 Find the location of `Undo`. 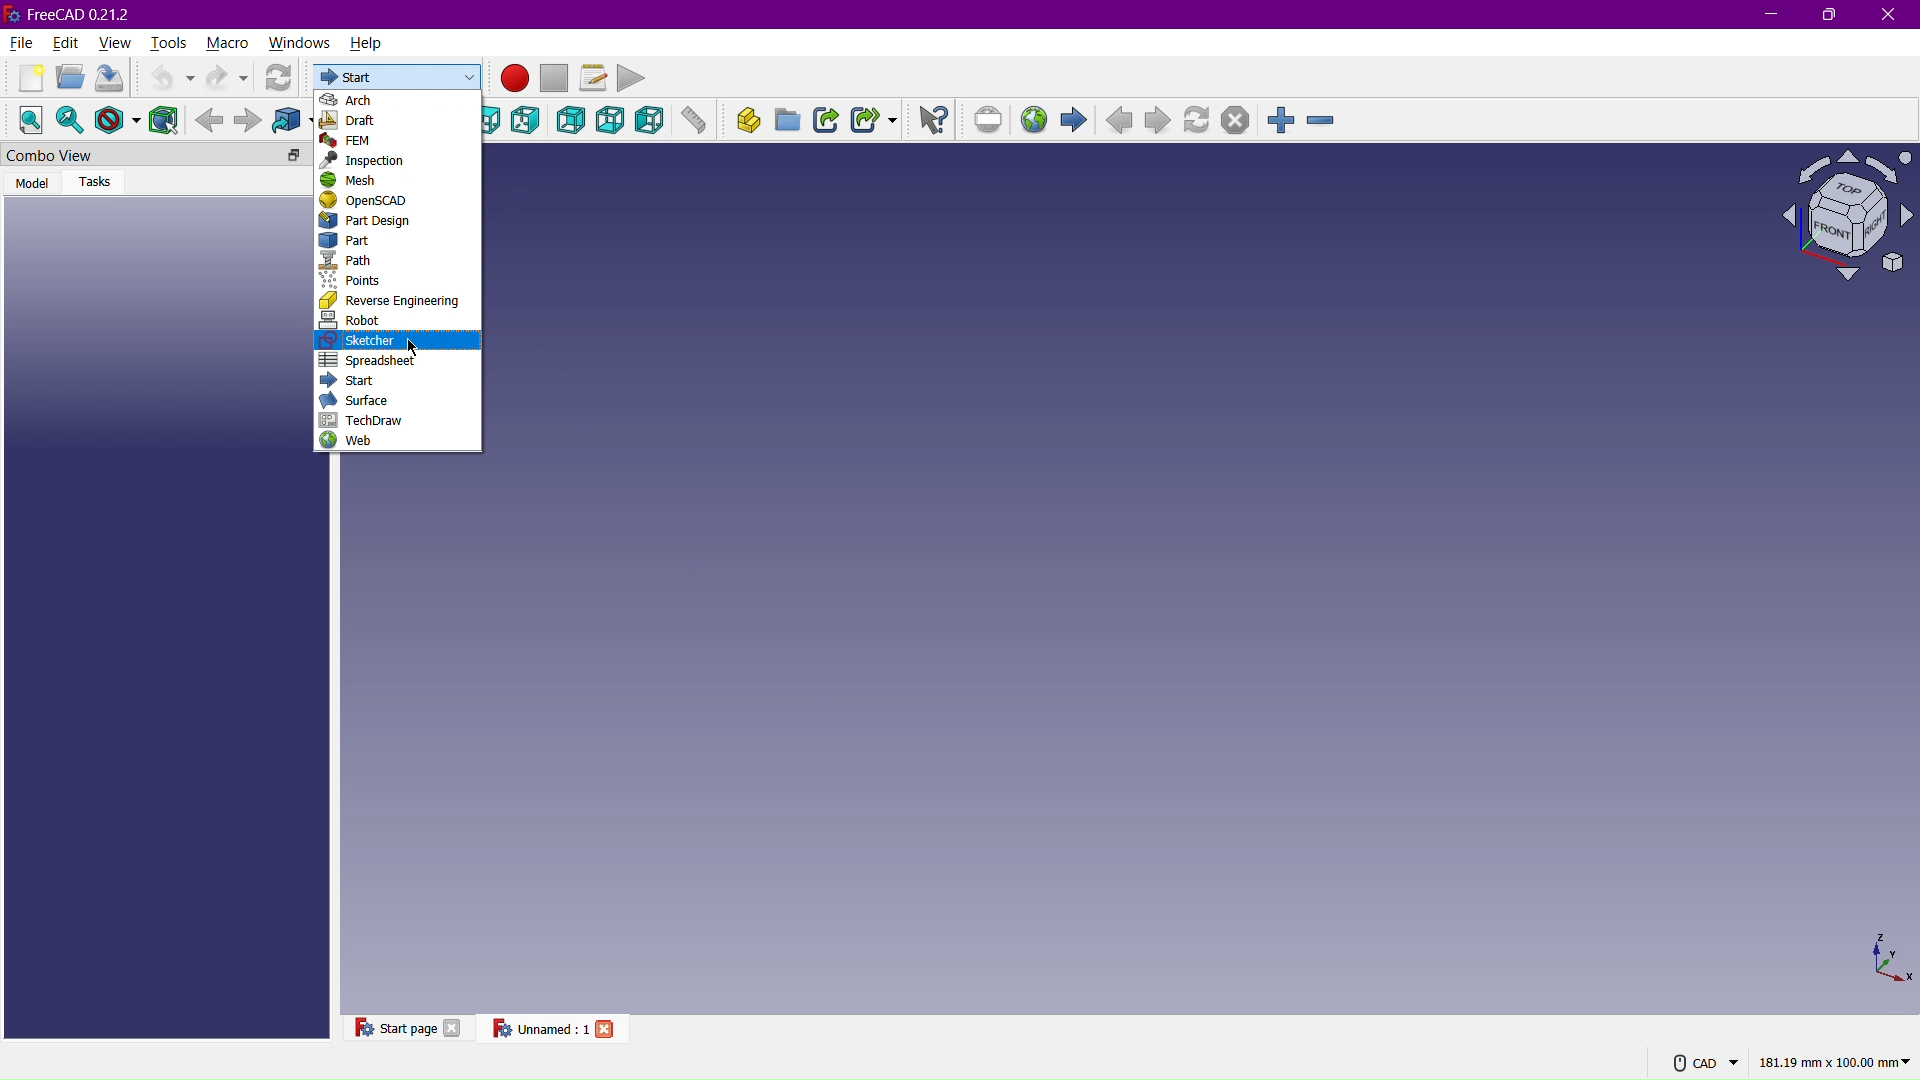

Undo is located at coordinates (166, 75).